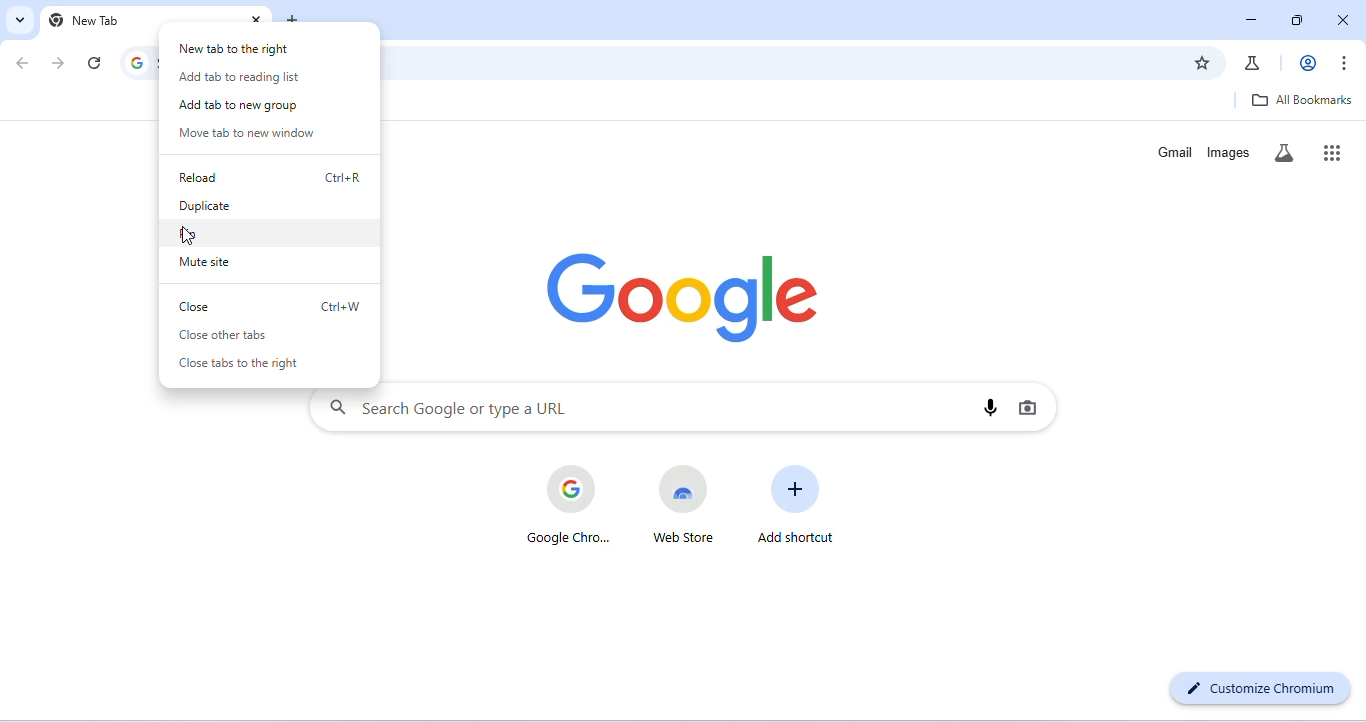 The height and width of the screenshot is (722, 1366). I want to click on google chrome, so click(569, 503).